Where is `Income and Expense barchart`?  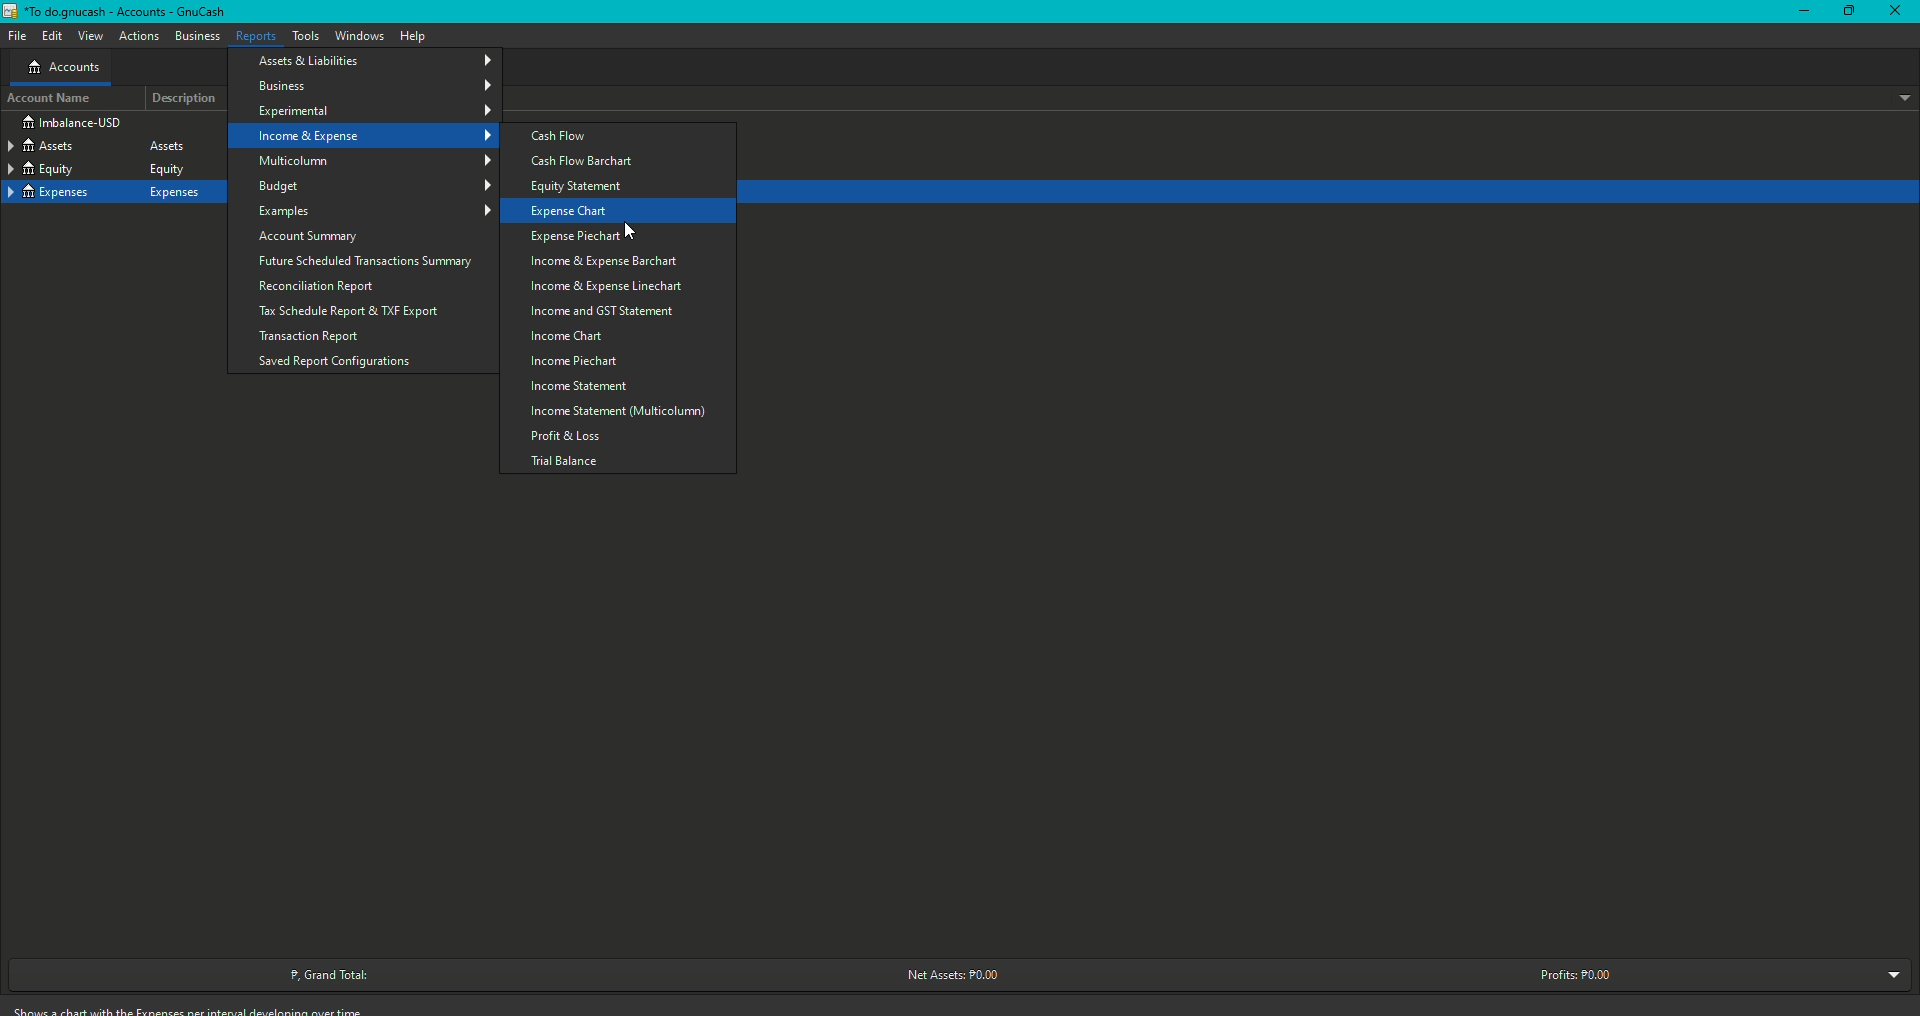
Income and Expense barchart is located at coordinates (602, 263).